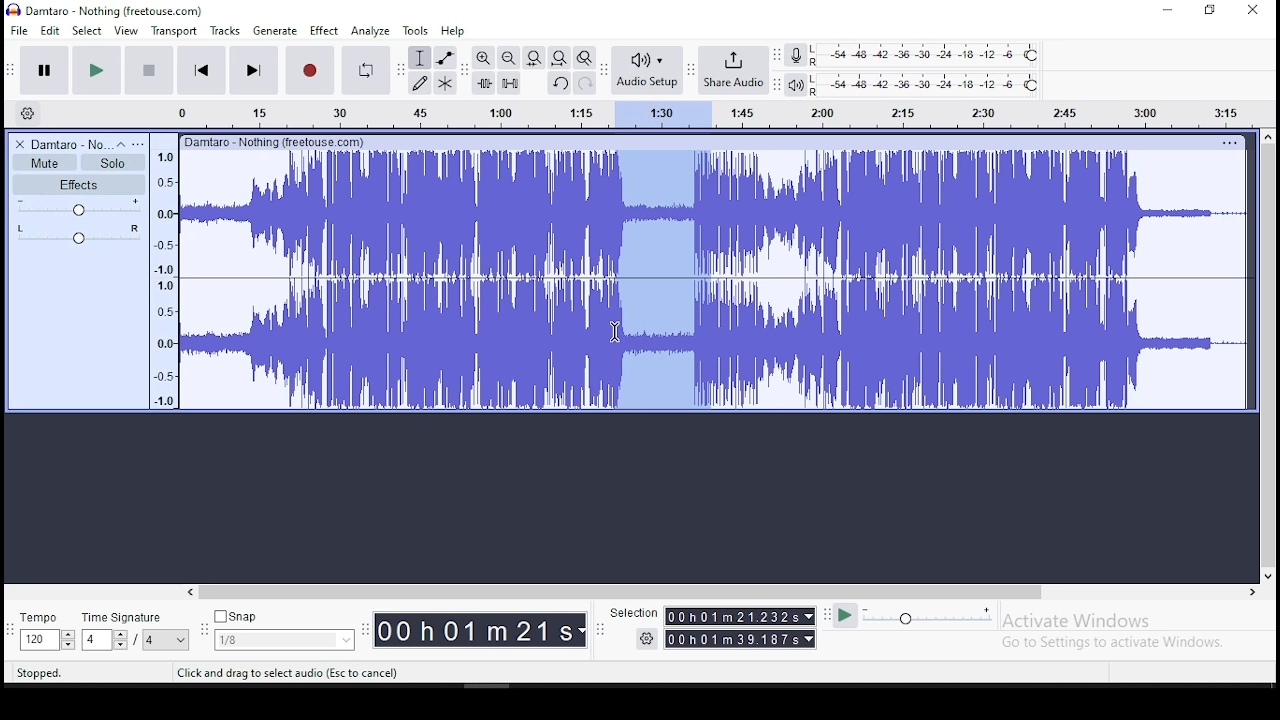 The height and width of the screenshot is (720, 1280). What do you see at coordinates (203, 629) in the screenshot?
I see `` at bounding box center [203, 629].